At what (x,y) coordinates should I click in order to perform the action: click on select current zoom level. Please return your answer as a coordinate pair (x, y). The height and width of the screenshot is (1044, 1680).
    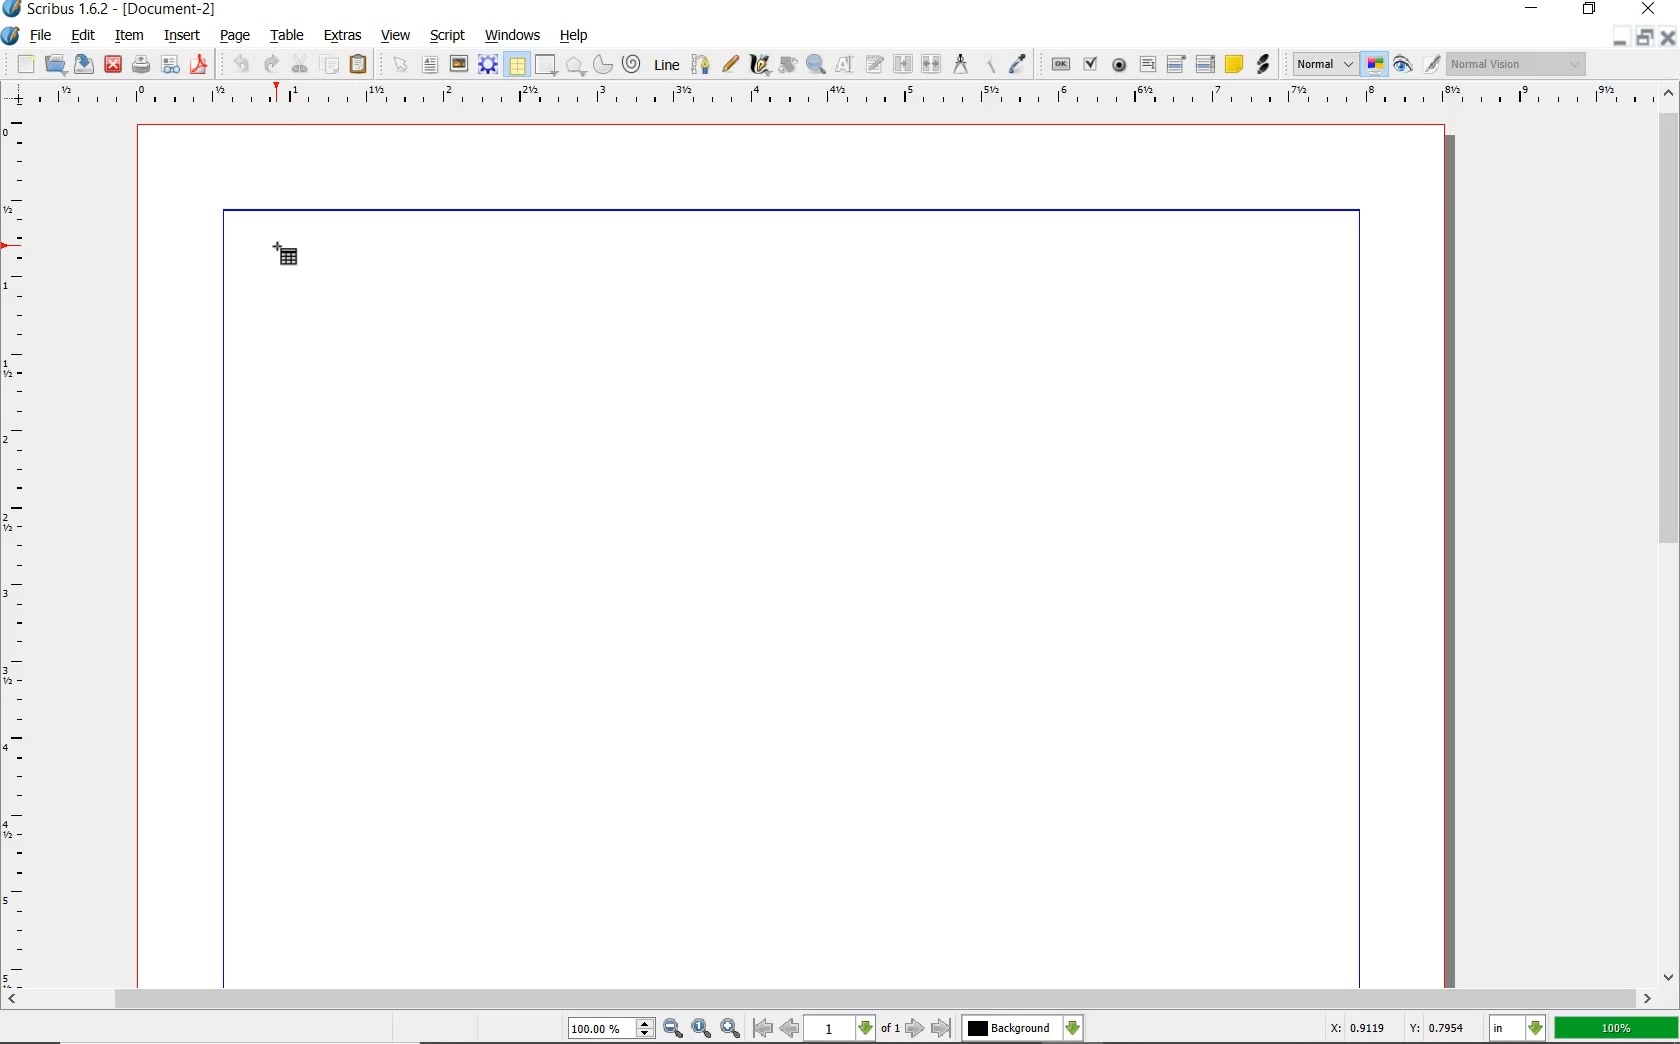
    Looking at the image, I should click on (611, 1029).